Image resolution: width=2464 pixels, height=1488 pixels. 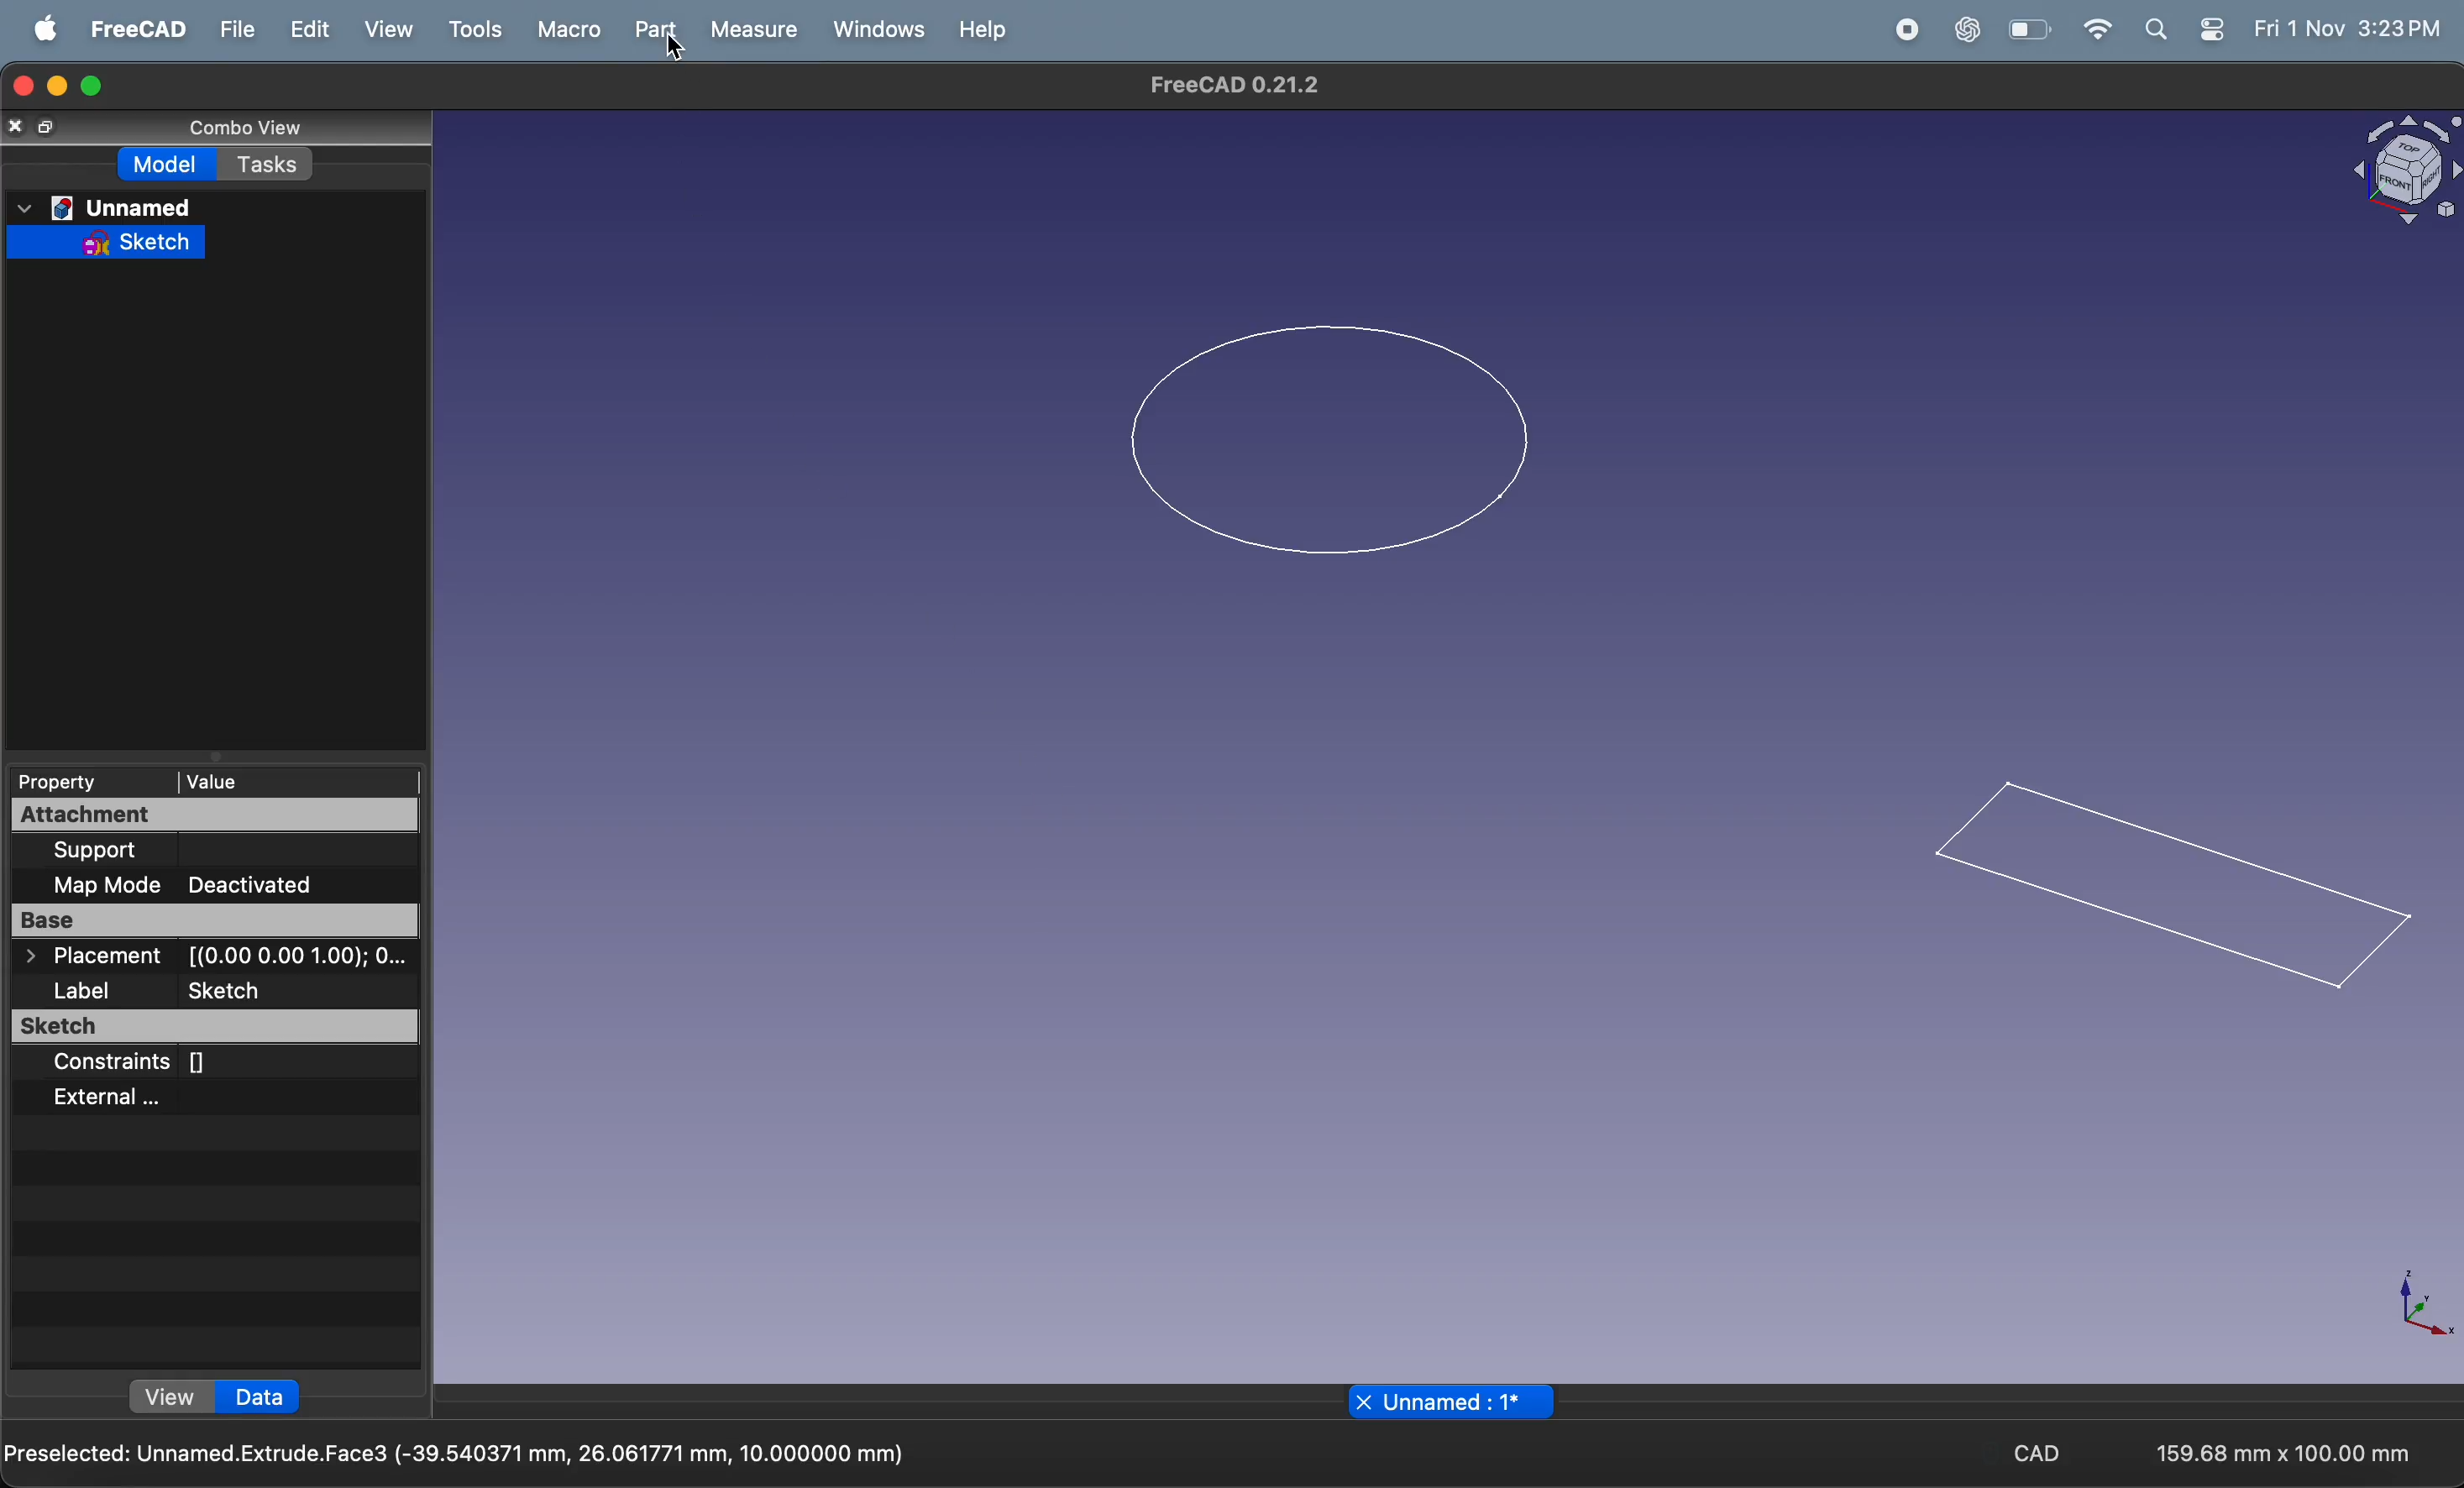 What do you see at coordinates (99, 852) in the screenshot?
I see `Support` at bounding box center [99, 852].